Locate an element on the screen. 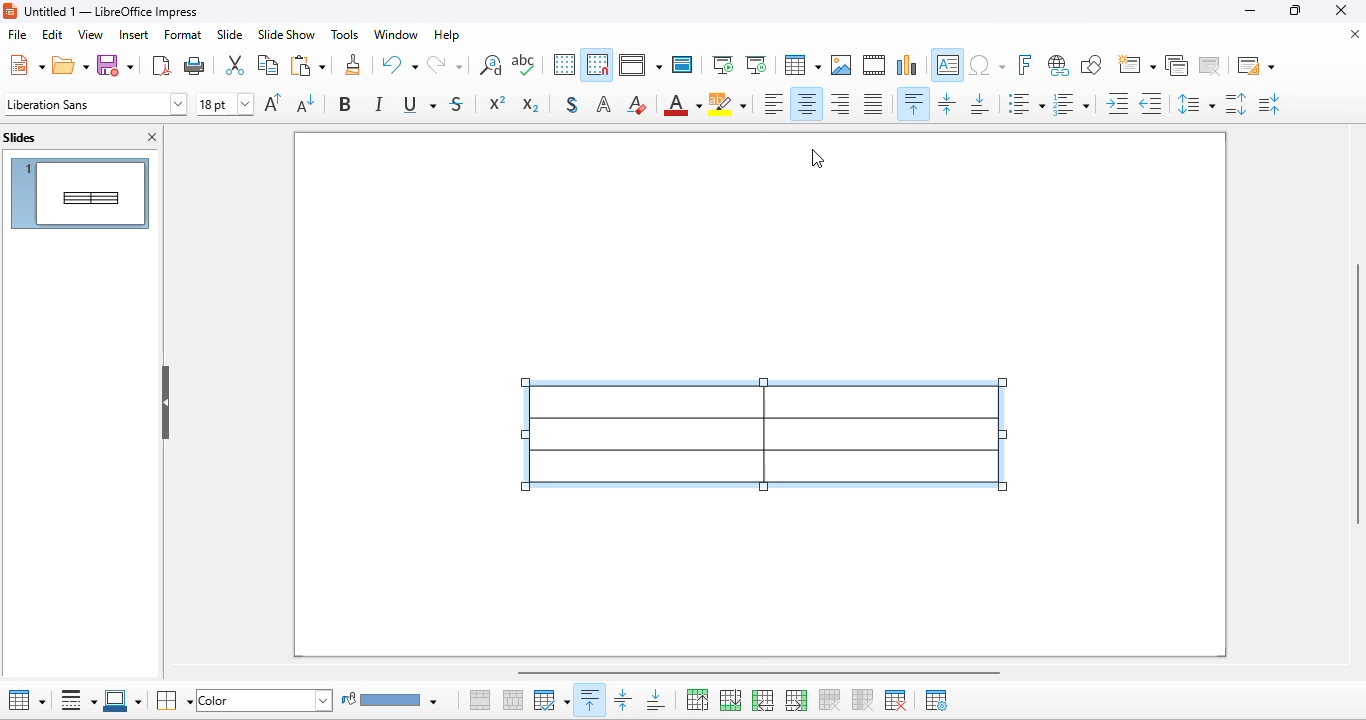 The width and height of the screenshot is (1366, 720). minimize is located at coordinates (1252, 11).